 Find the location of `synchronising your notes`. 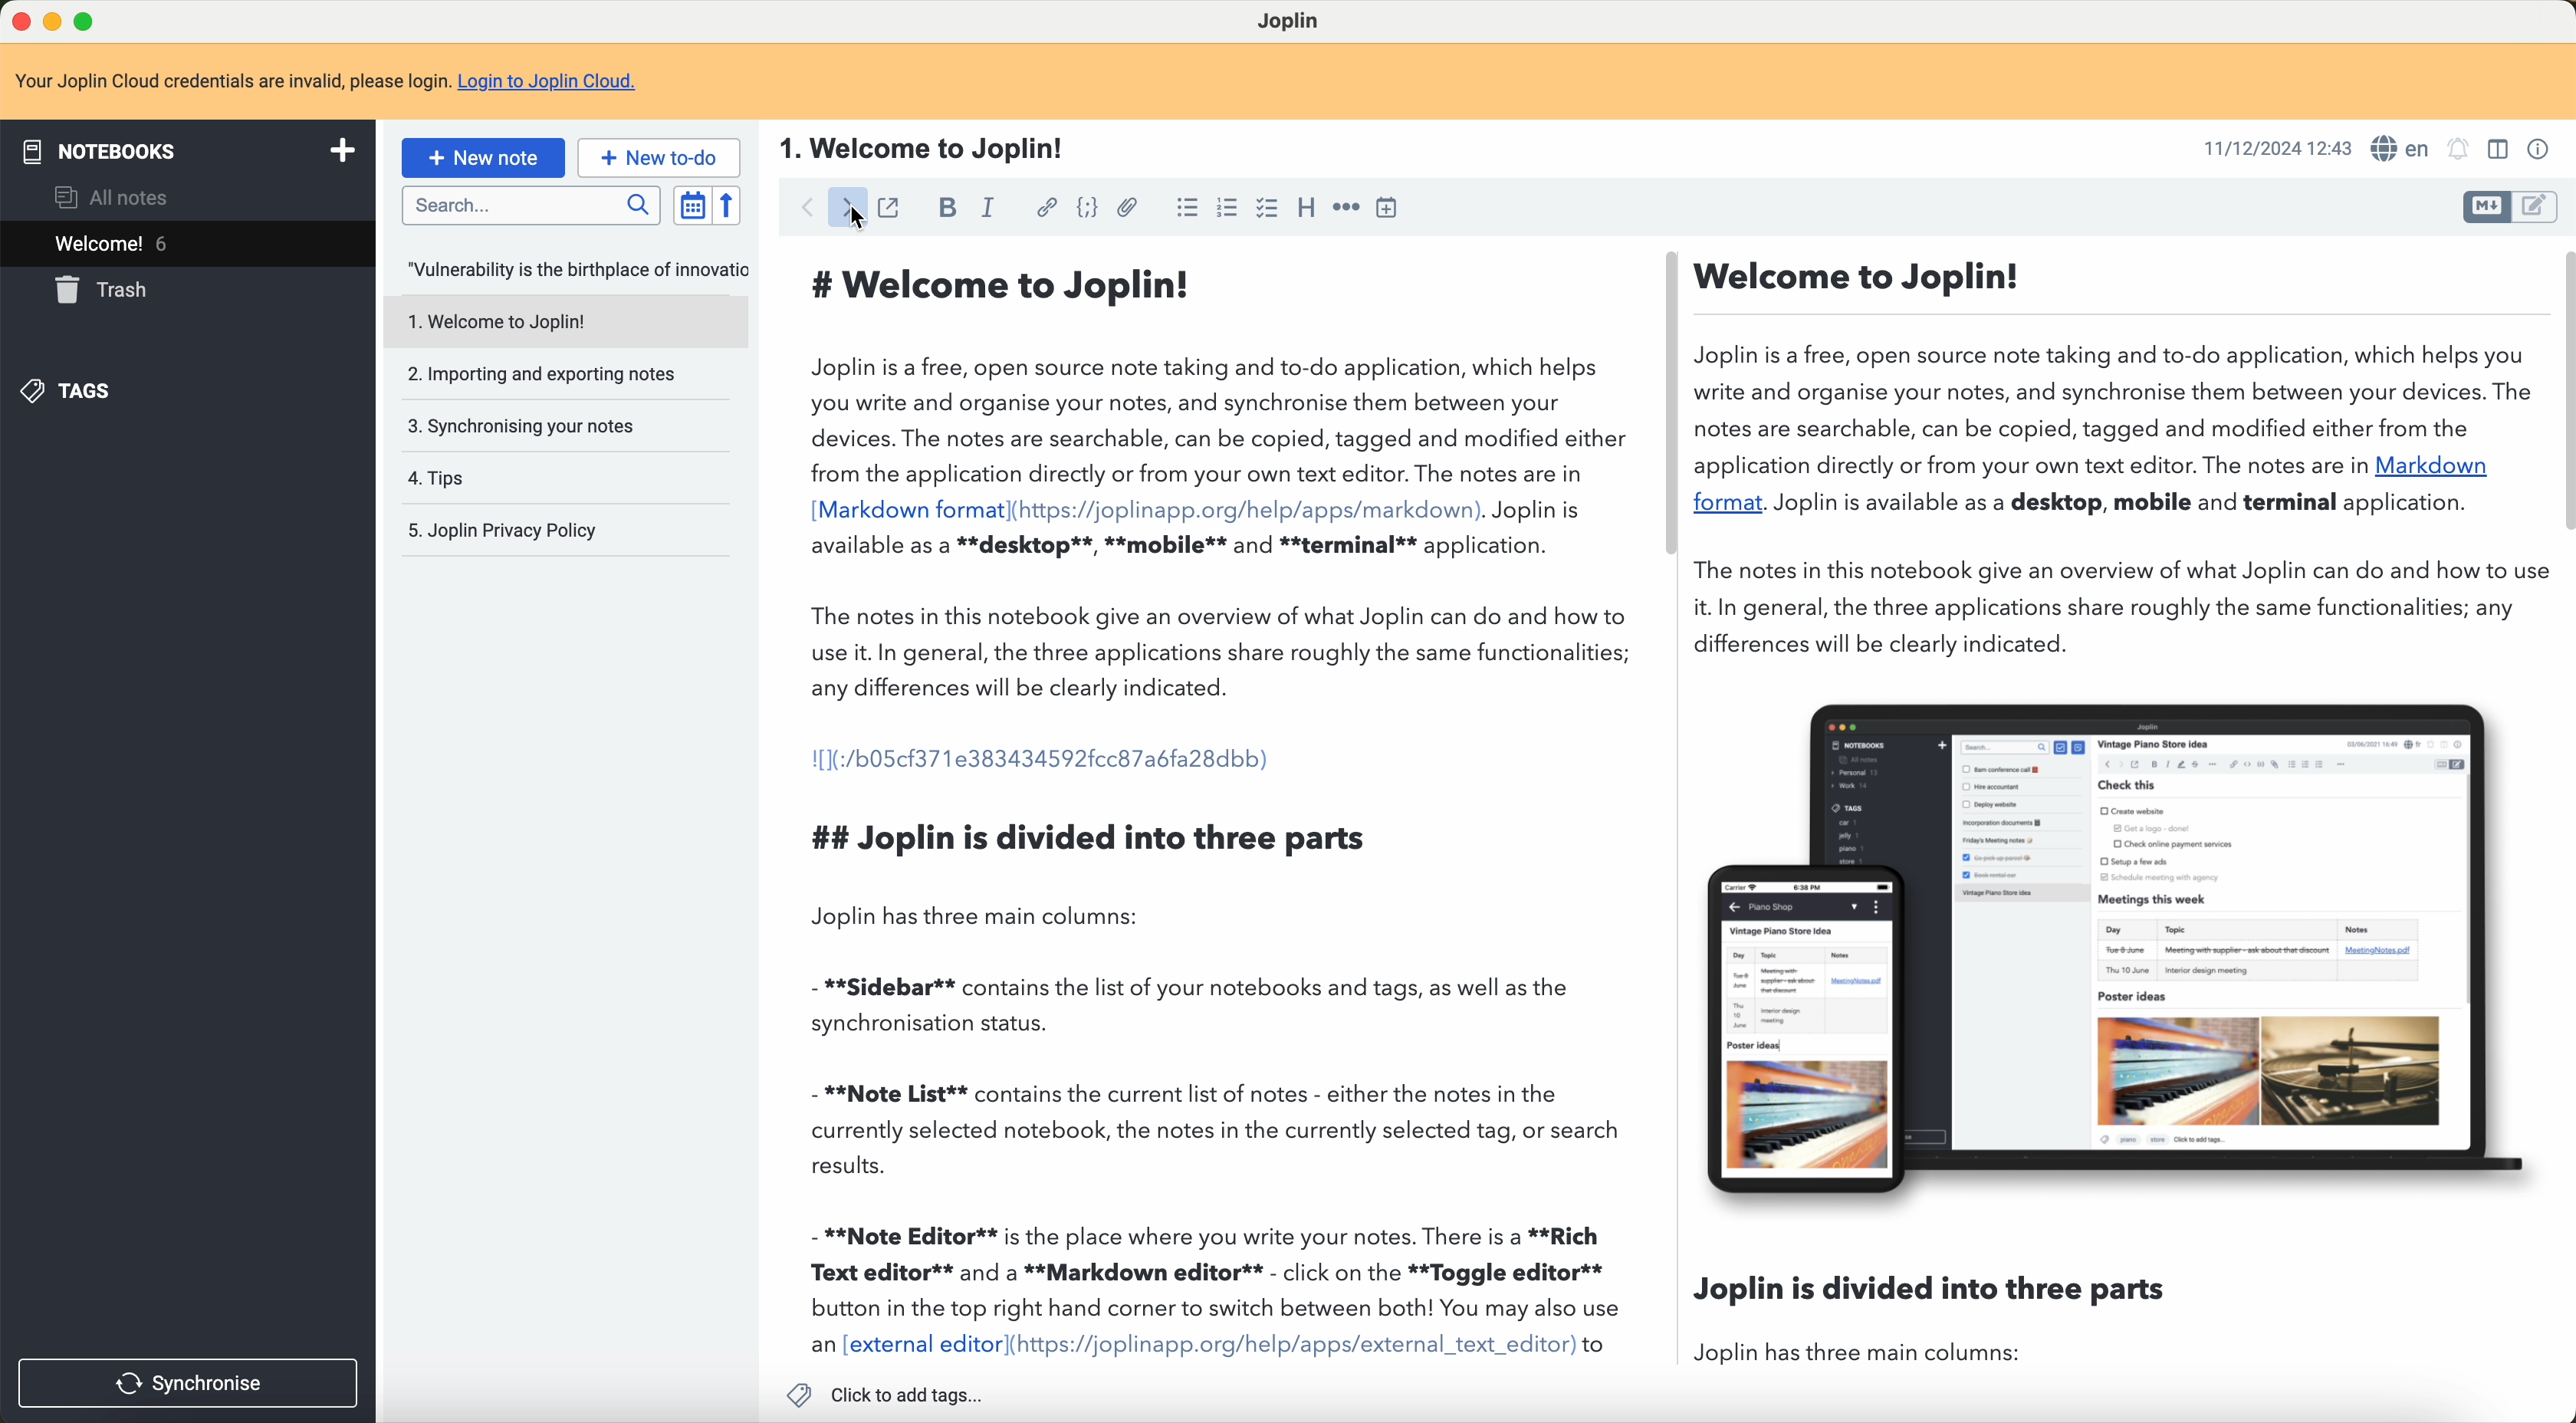

synchronising your notes is located at coordinates (523, 424).